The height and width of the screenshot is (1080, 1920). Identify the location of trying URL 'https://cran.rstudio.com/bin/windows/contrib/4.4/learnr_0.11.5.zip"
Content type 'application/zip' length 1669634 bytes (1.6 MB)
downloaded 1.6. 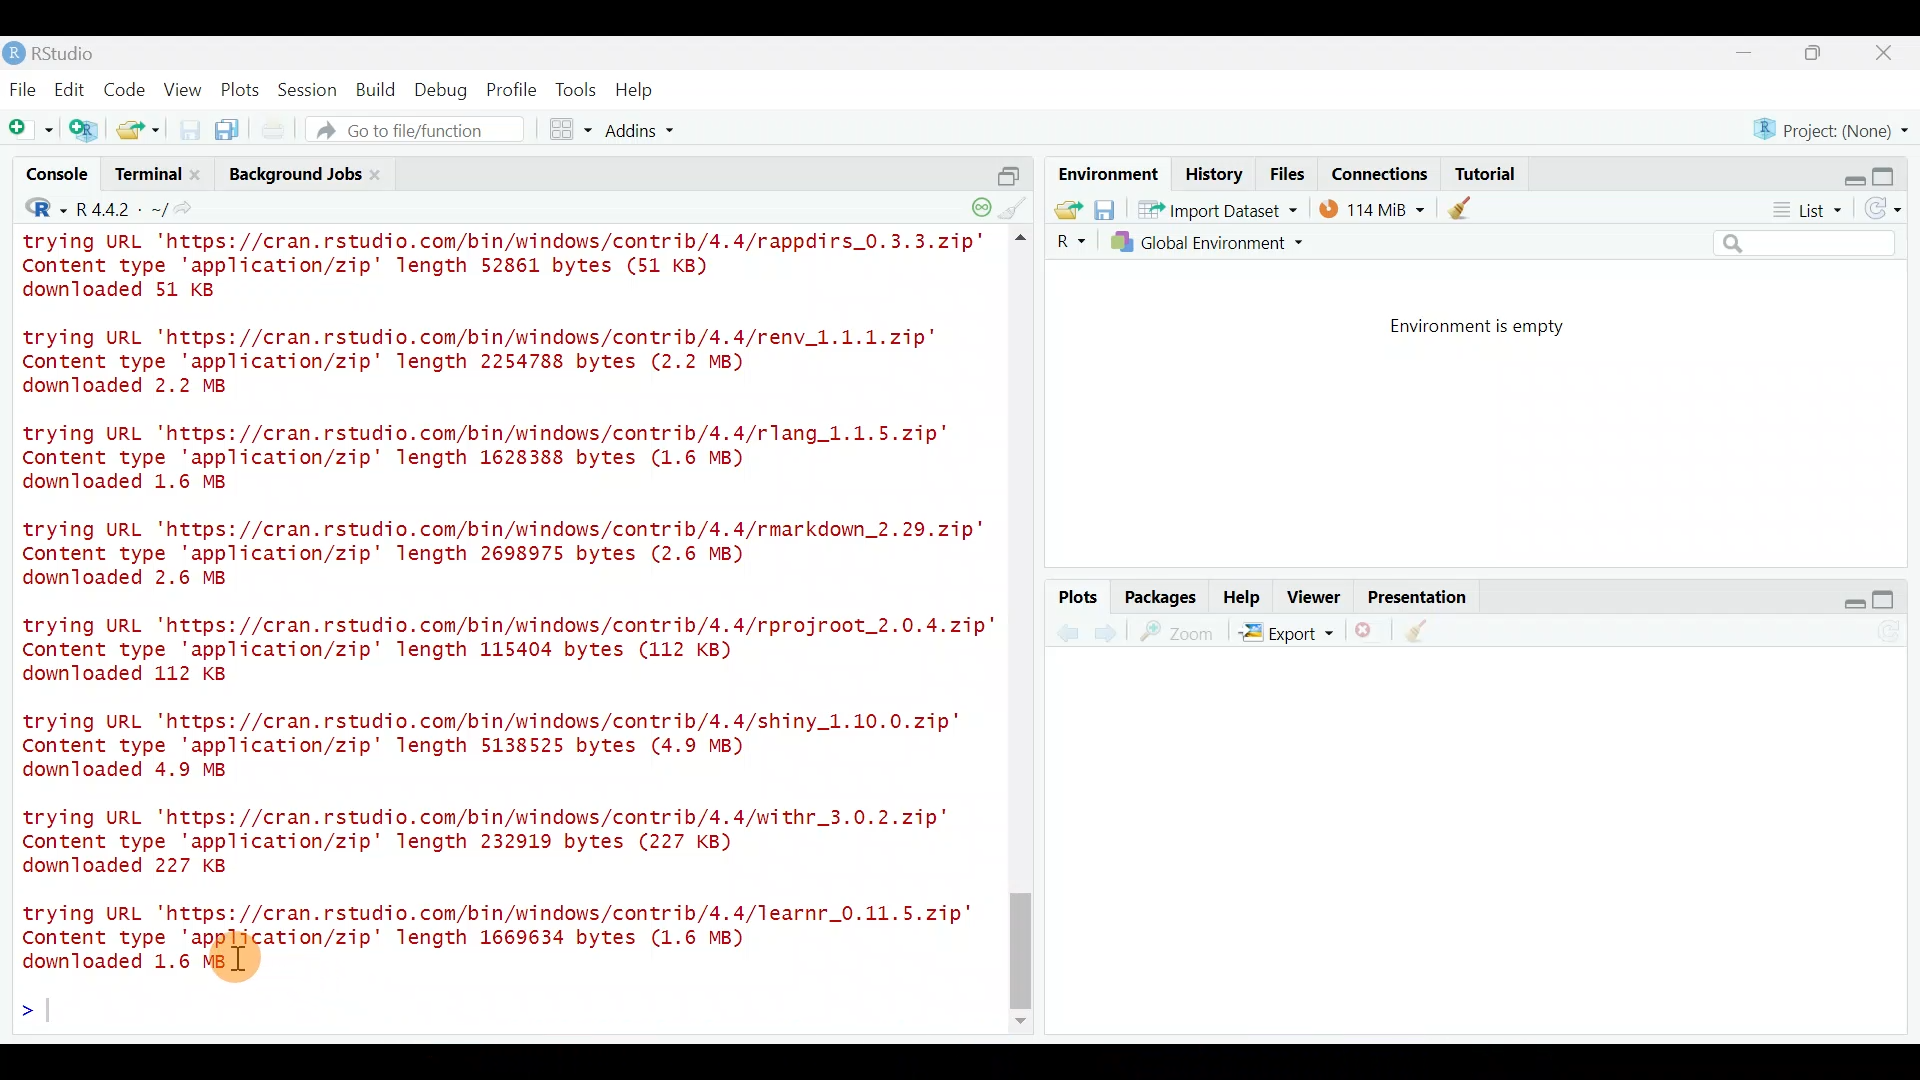
(506, 933).